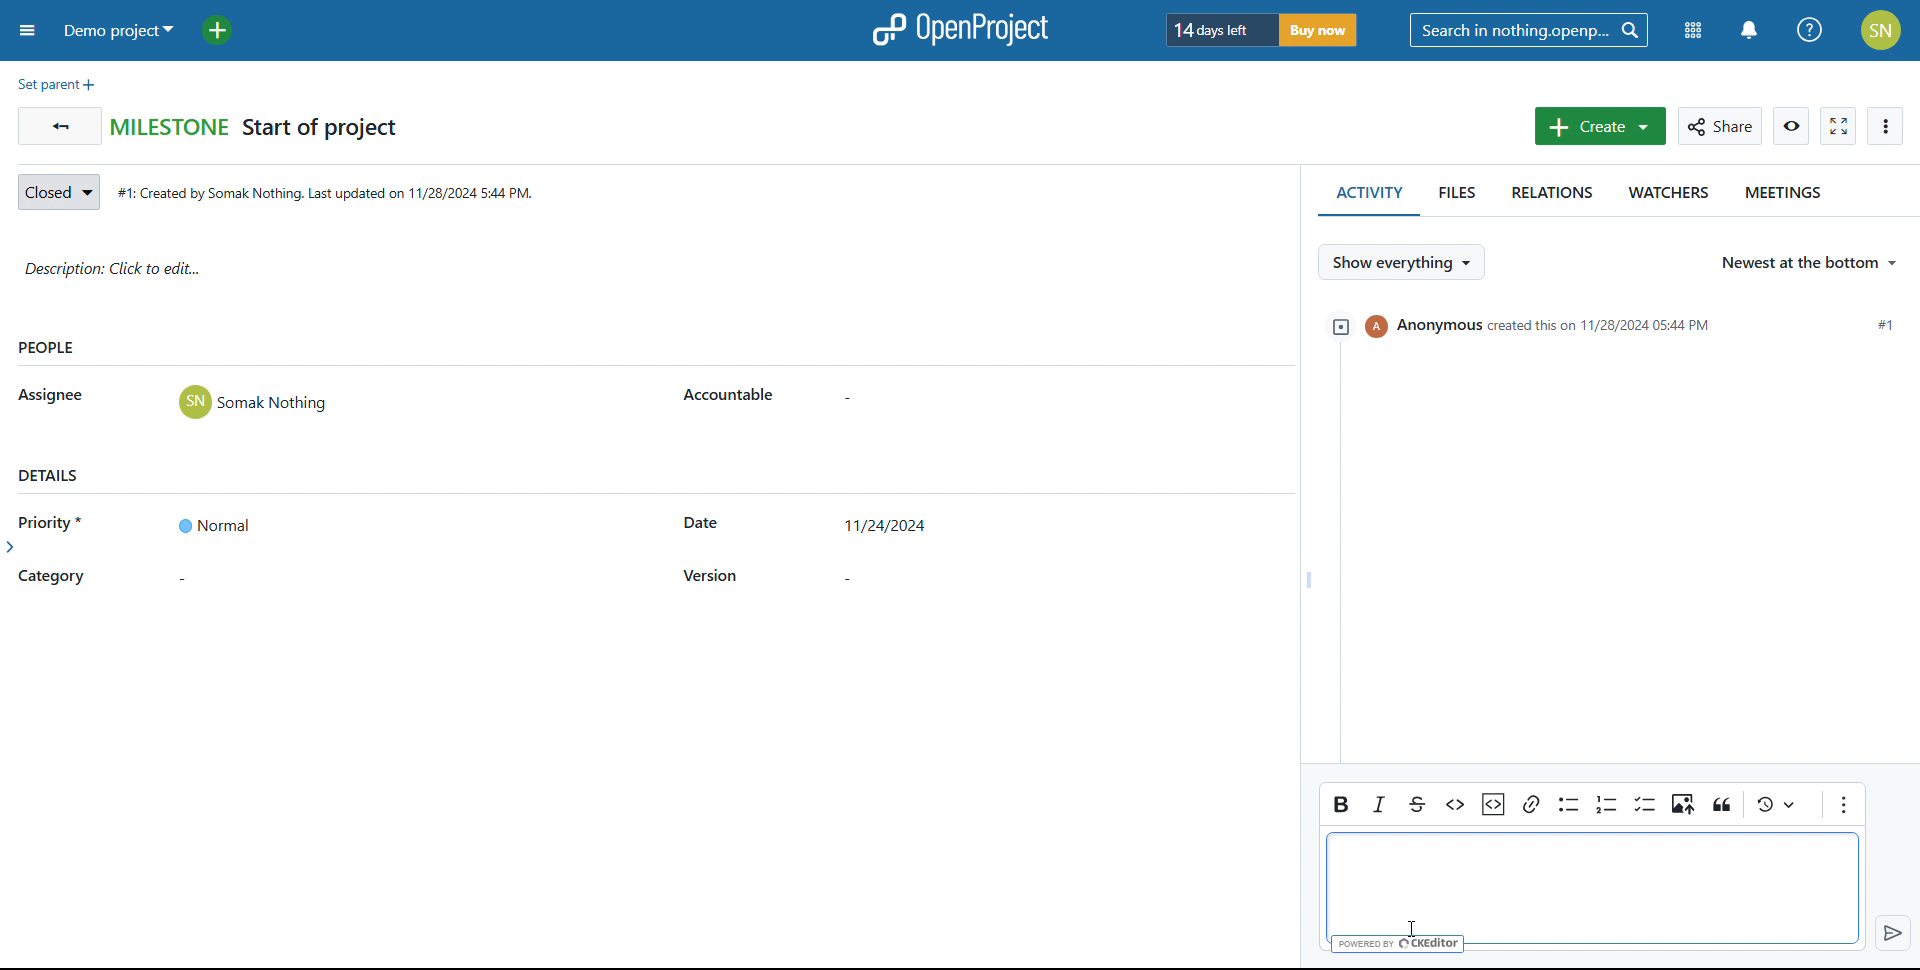 The image size is (1920, 970). I want to click on powered by creditor, so click(1398, 945).